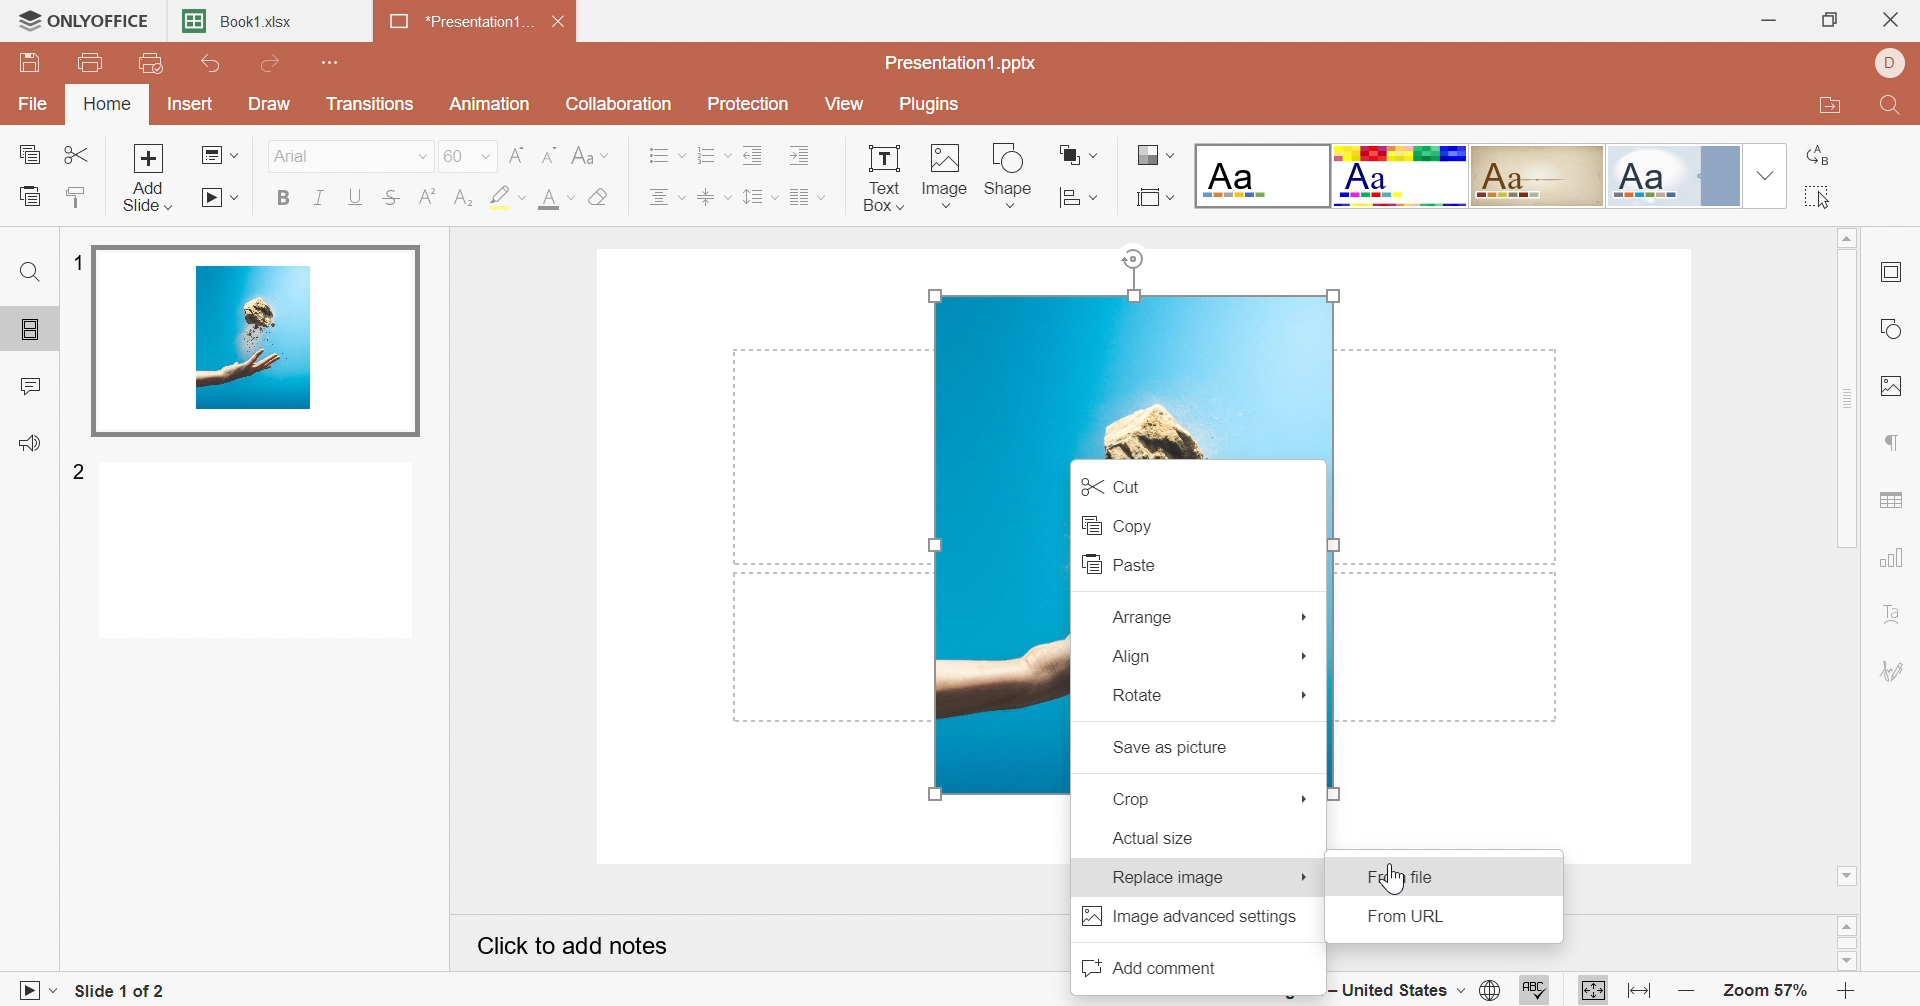 The width and height of the screenshot is (1920, 1006). I want to click on Increment font size, so click(516, 153).